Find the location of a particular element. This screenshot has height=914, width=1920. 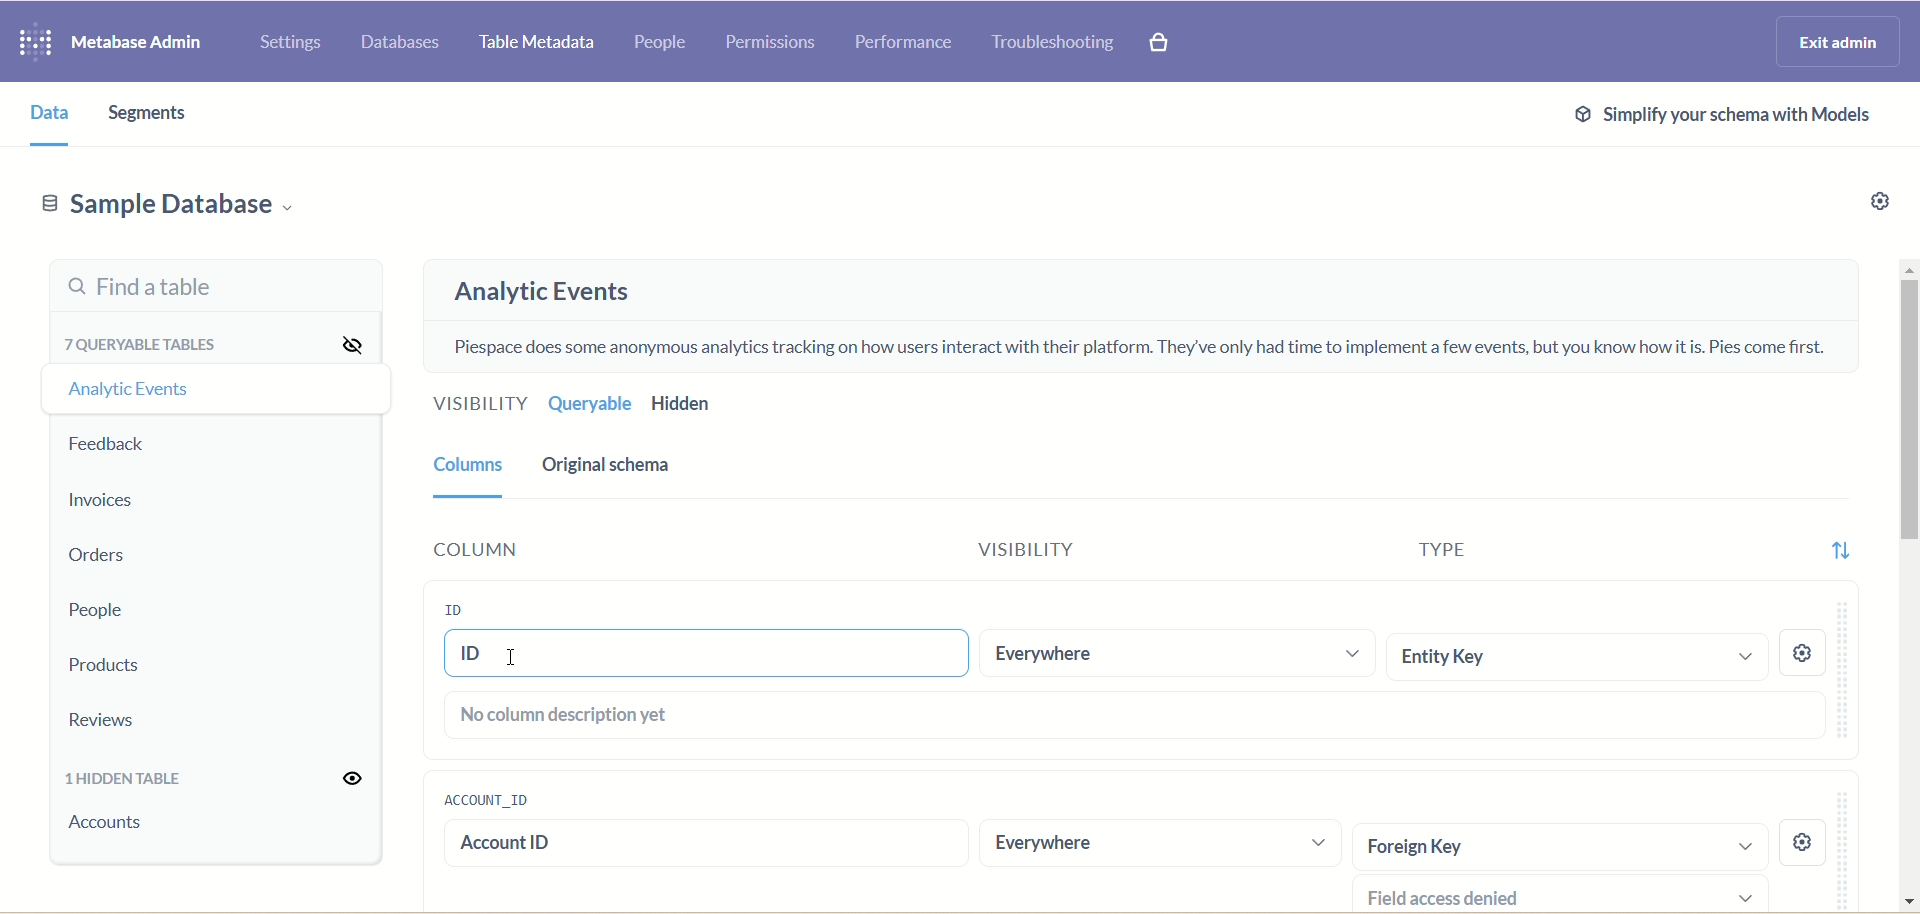

settings is located at coordinates (1805, 845).